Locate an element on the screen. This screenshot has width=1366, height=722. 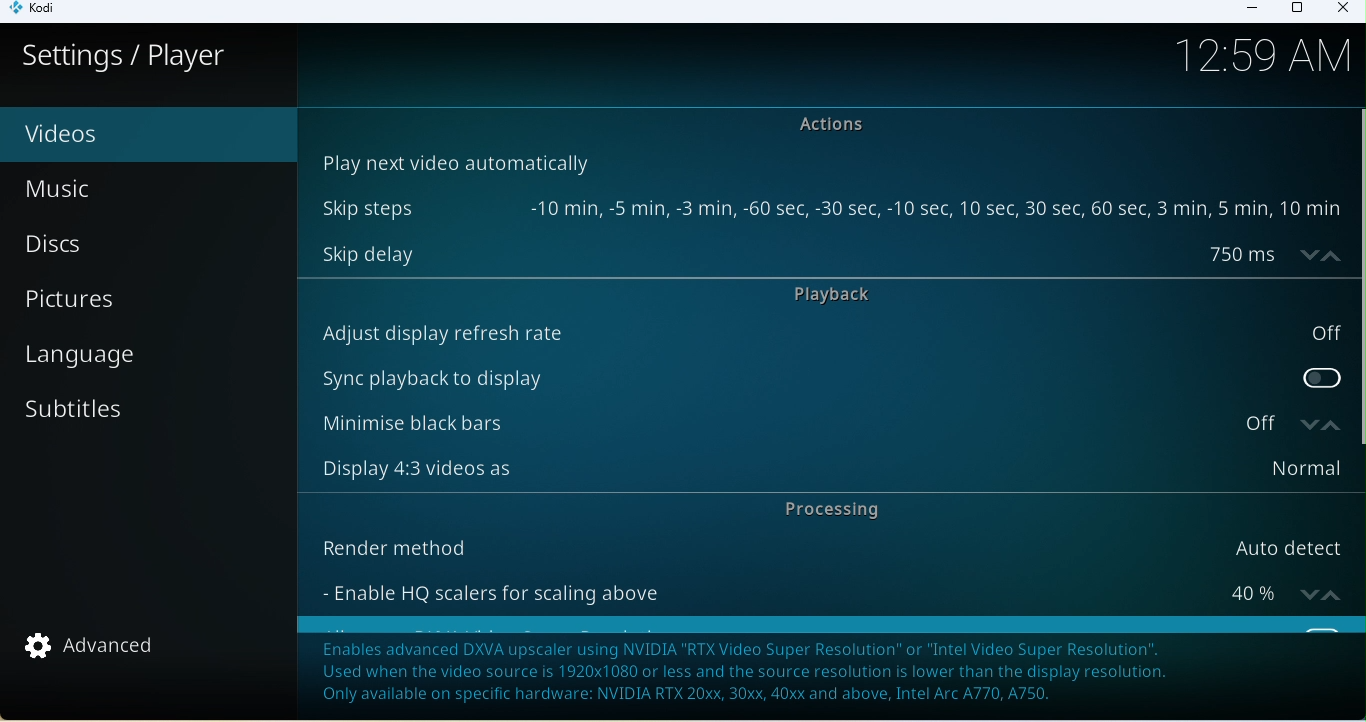
Sync playback to display is located at coordinates (829, 374).